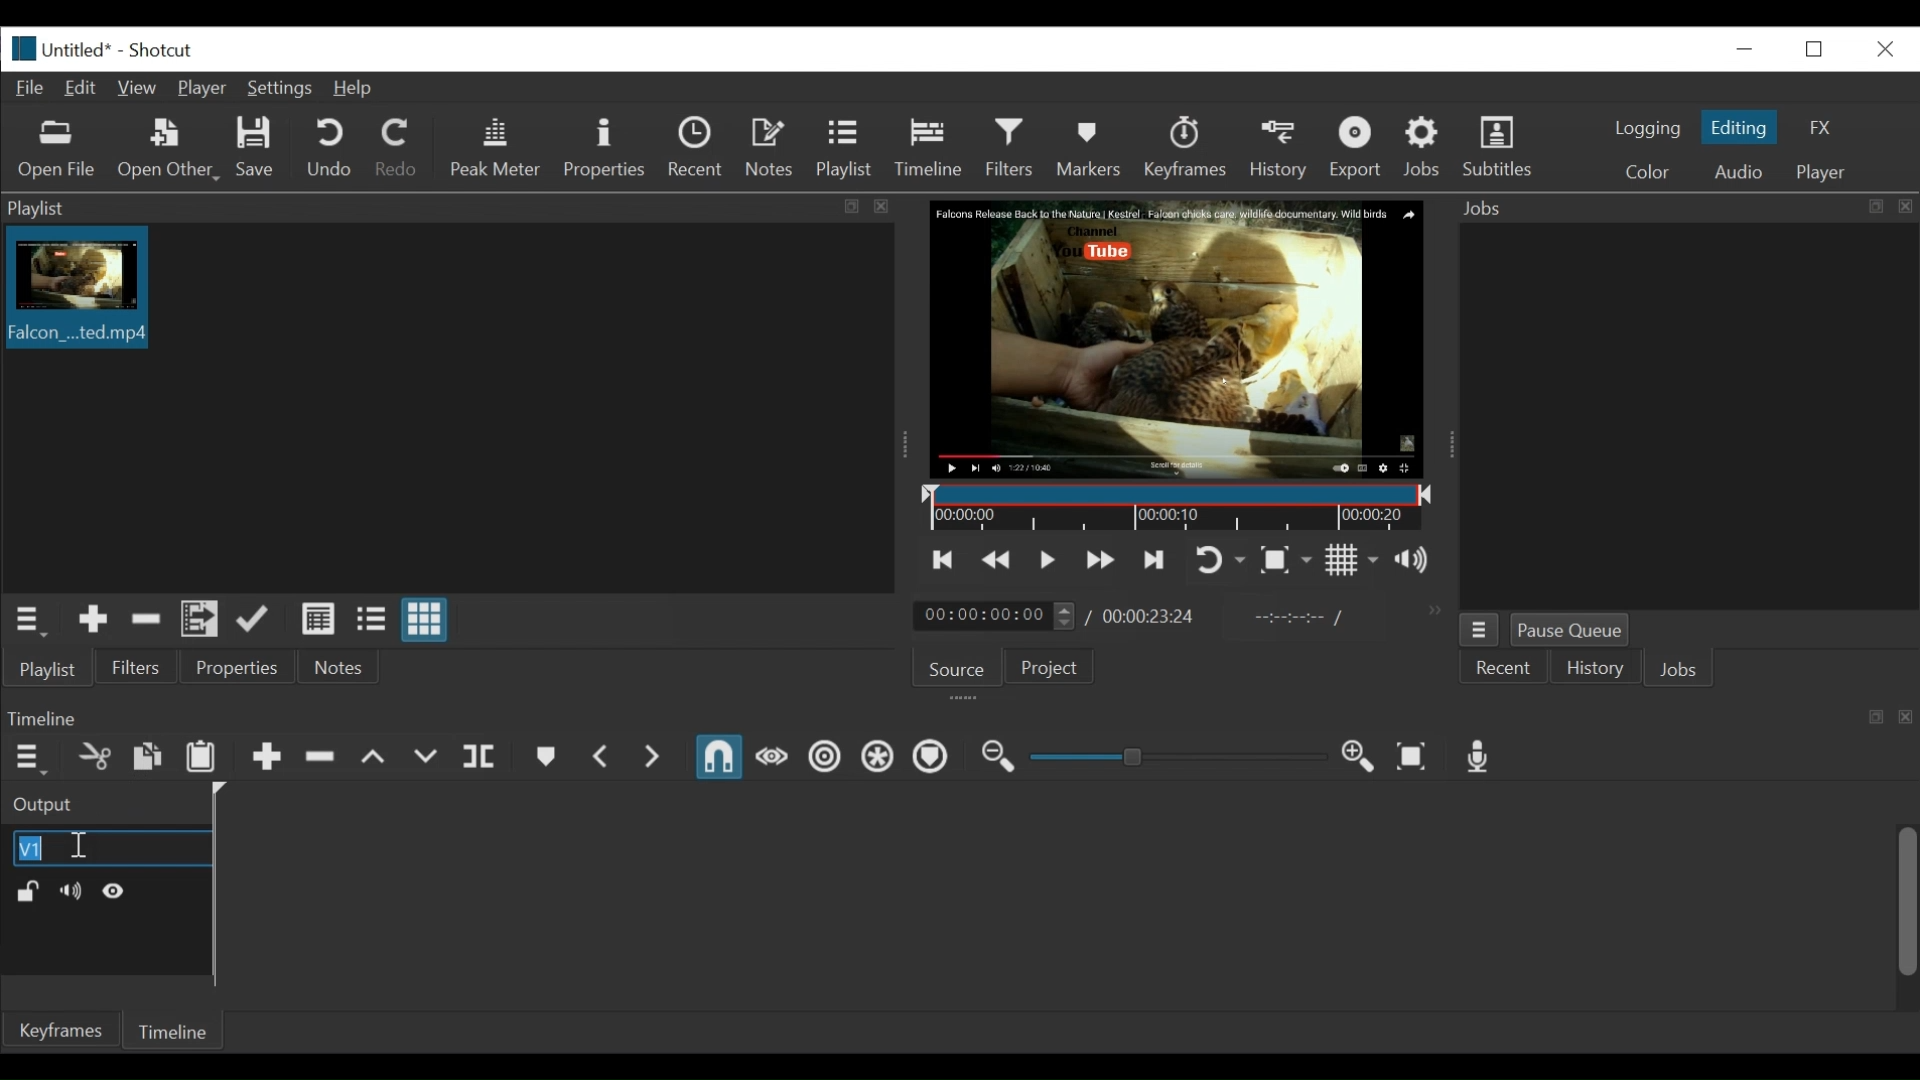 This screenshot has width=1920, height=1080. Describe the element at coordinates (697, 149) in the screenshot. I see `Recent` at that location.